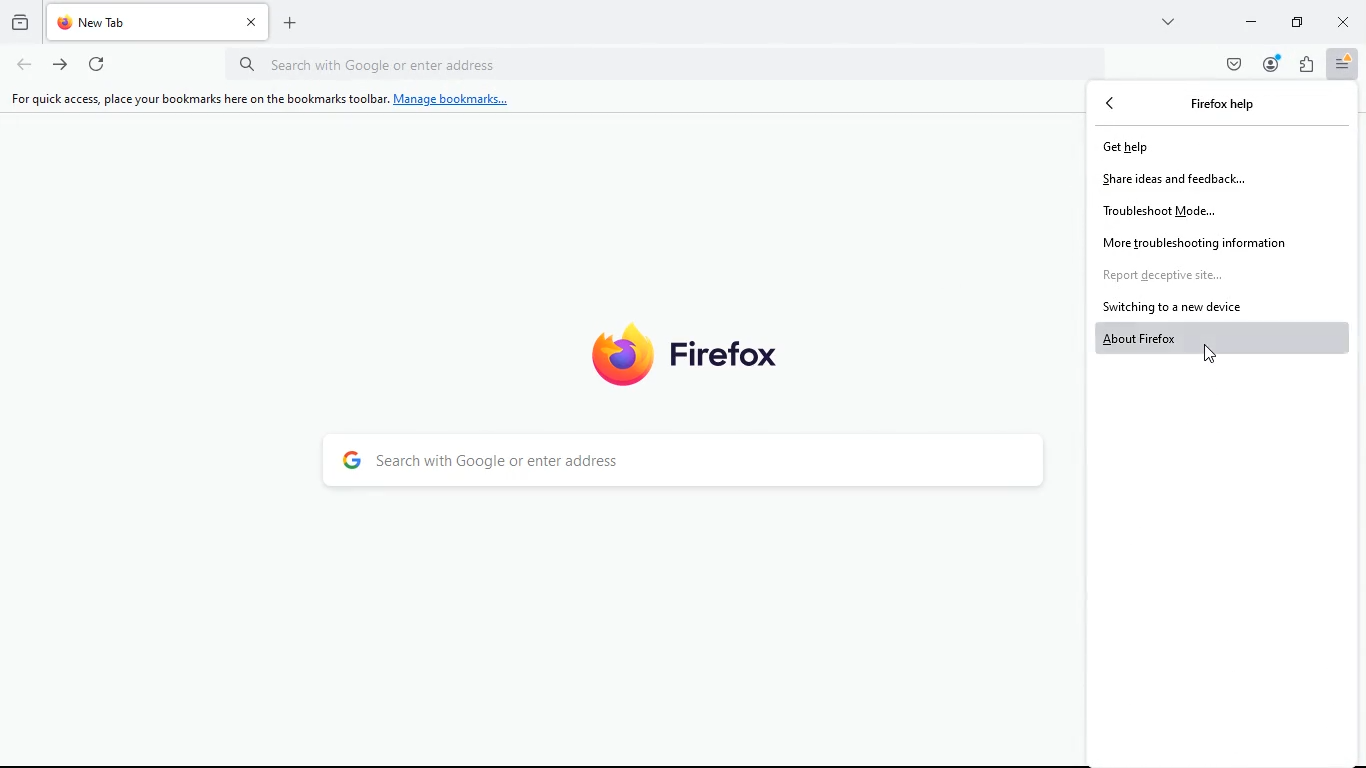  Describe the element at coordinates (1167, 25) in the screenshot. I see `more` at that location.